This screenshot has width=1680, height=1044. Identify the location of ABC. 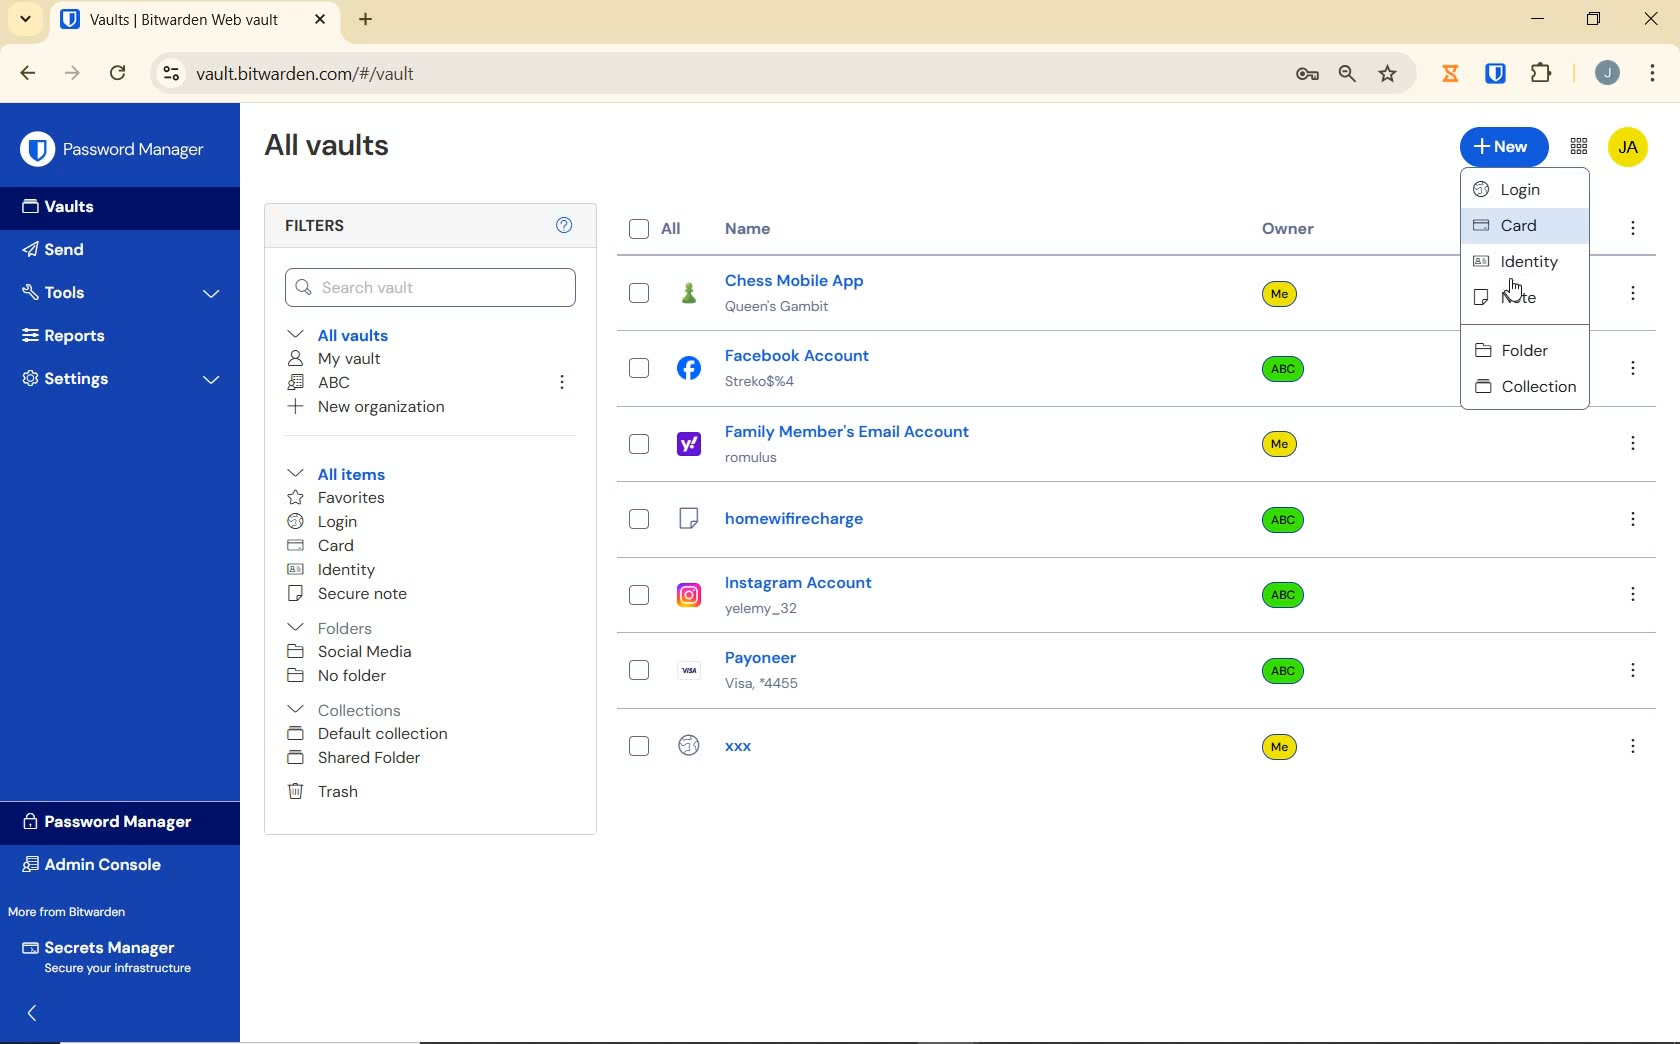
(323, 384).